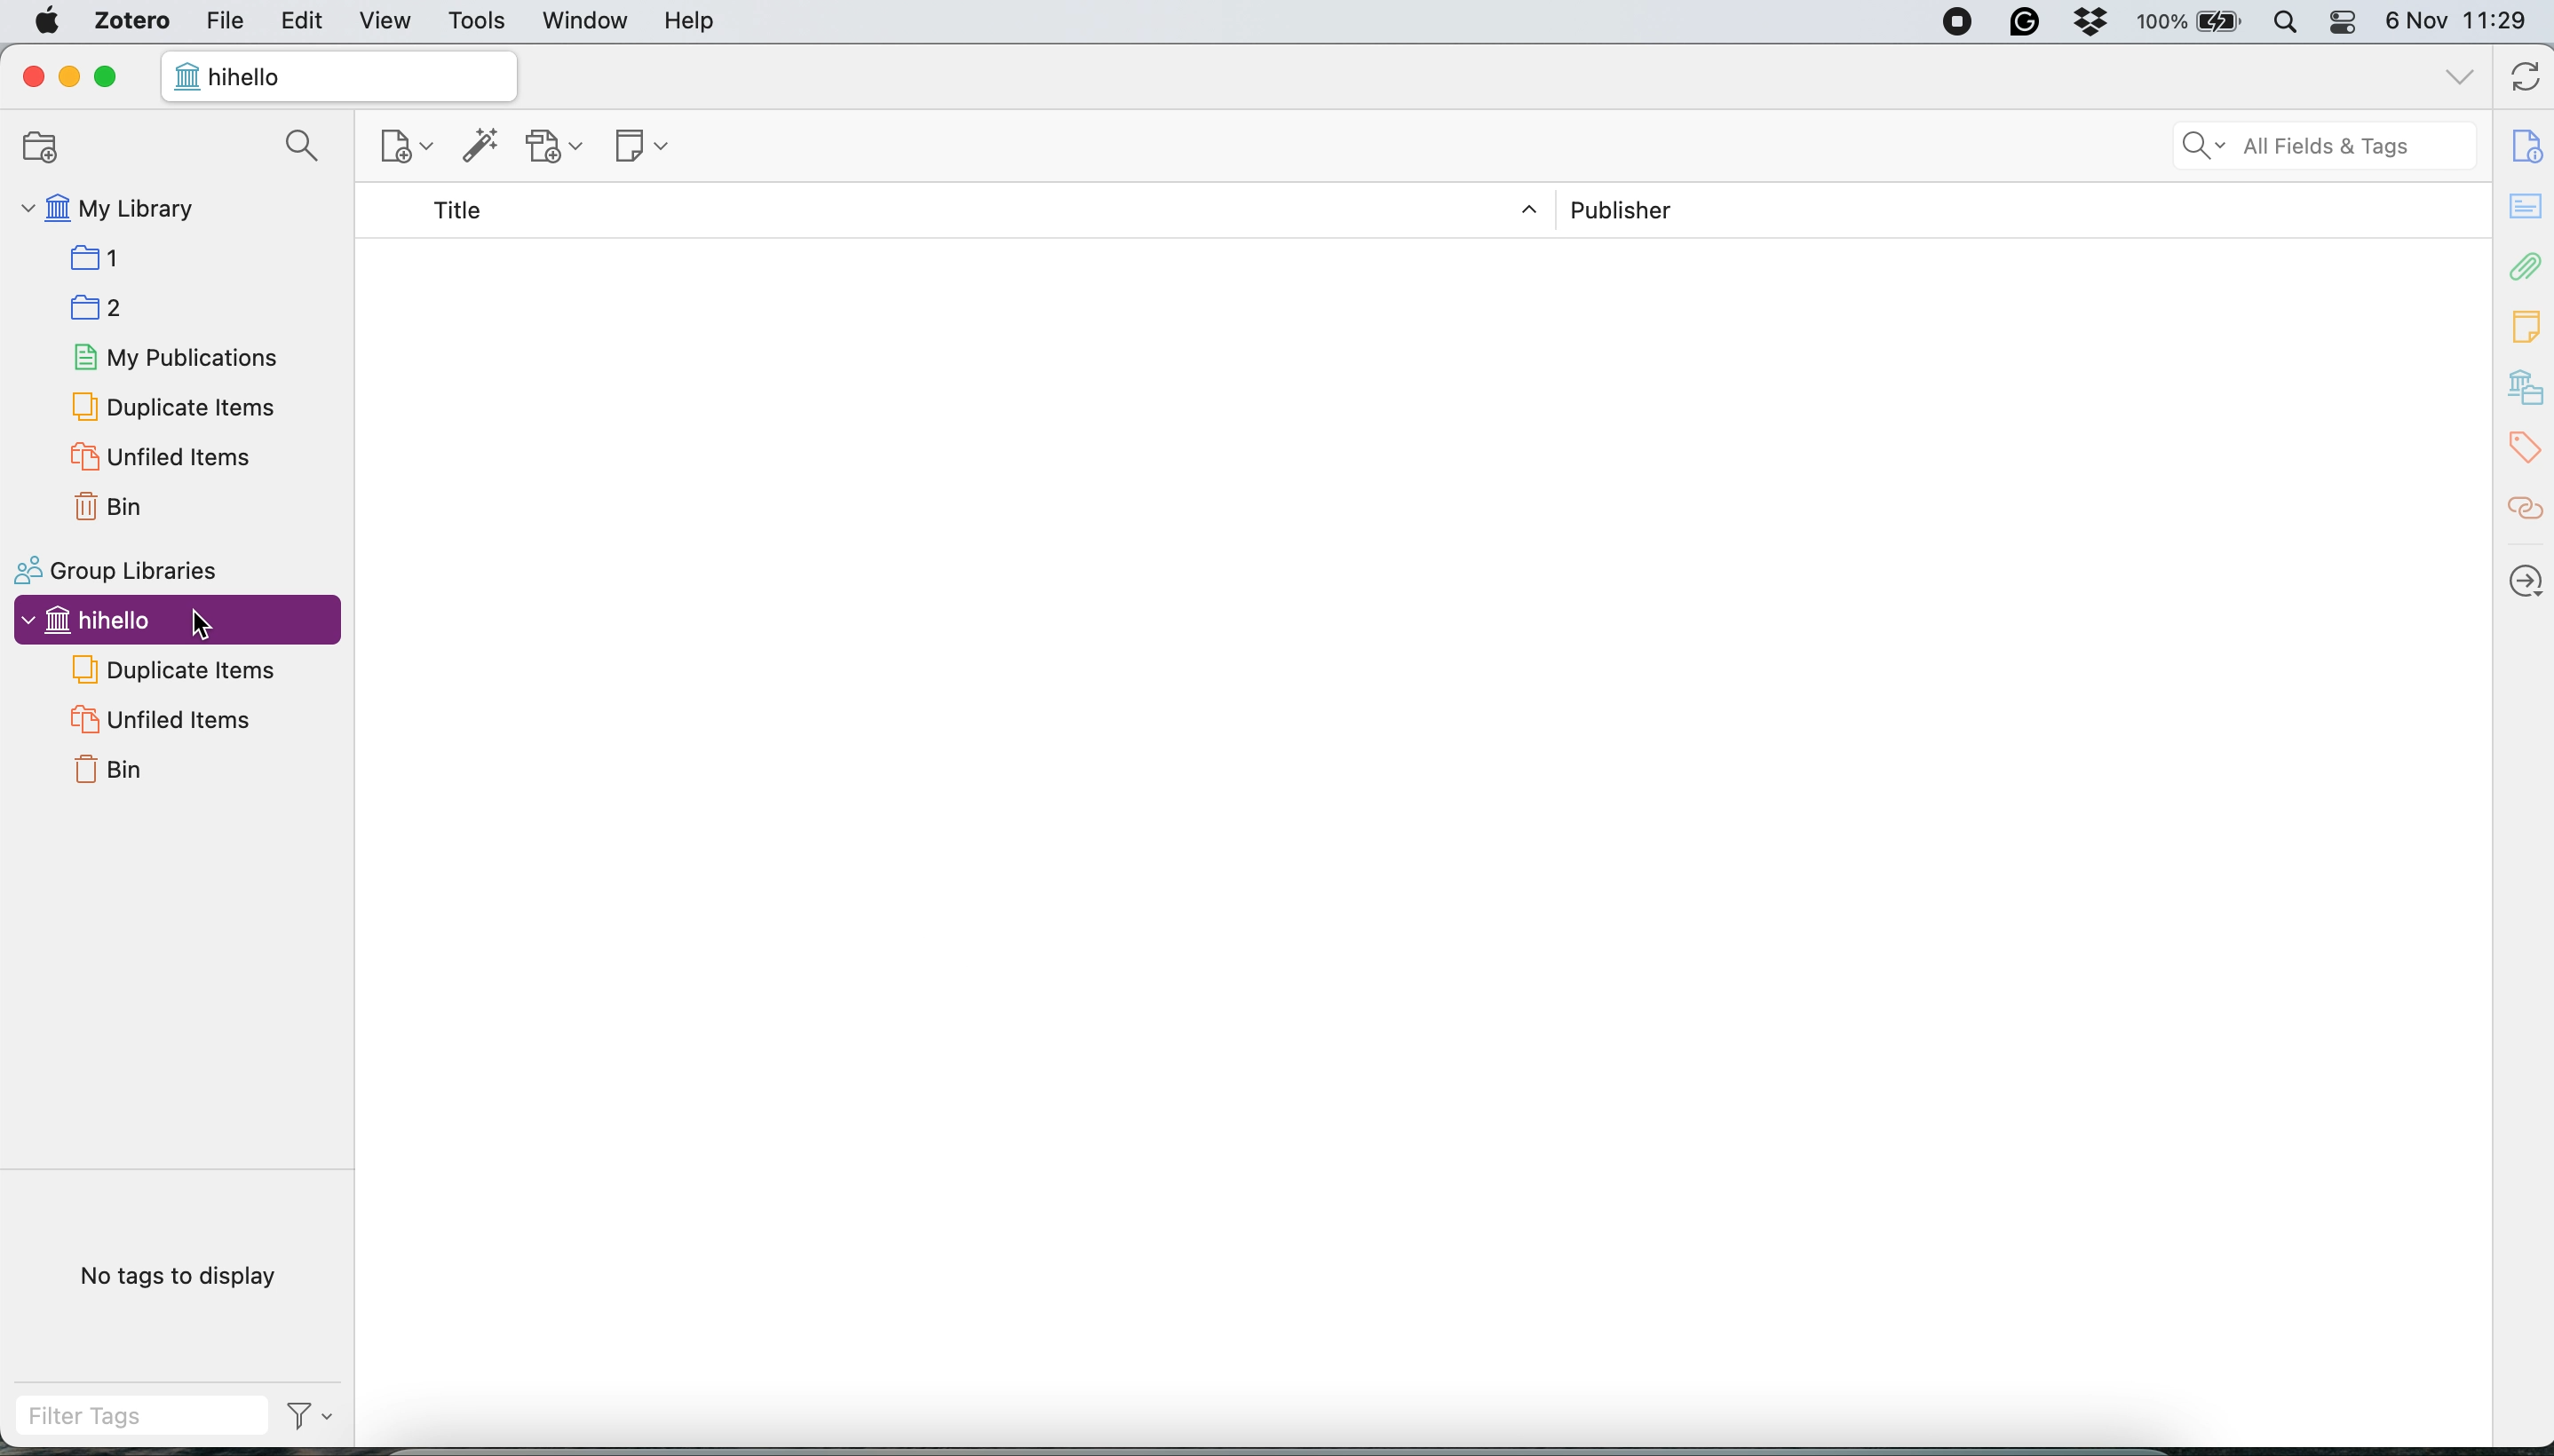 This screenshot has height=1456, width=2554. I want to click on maximise, so click(114, 77).